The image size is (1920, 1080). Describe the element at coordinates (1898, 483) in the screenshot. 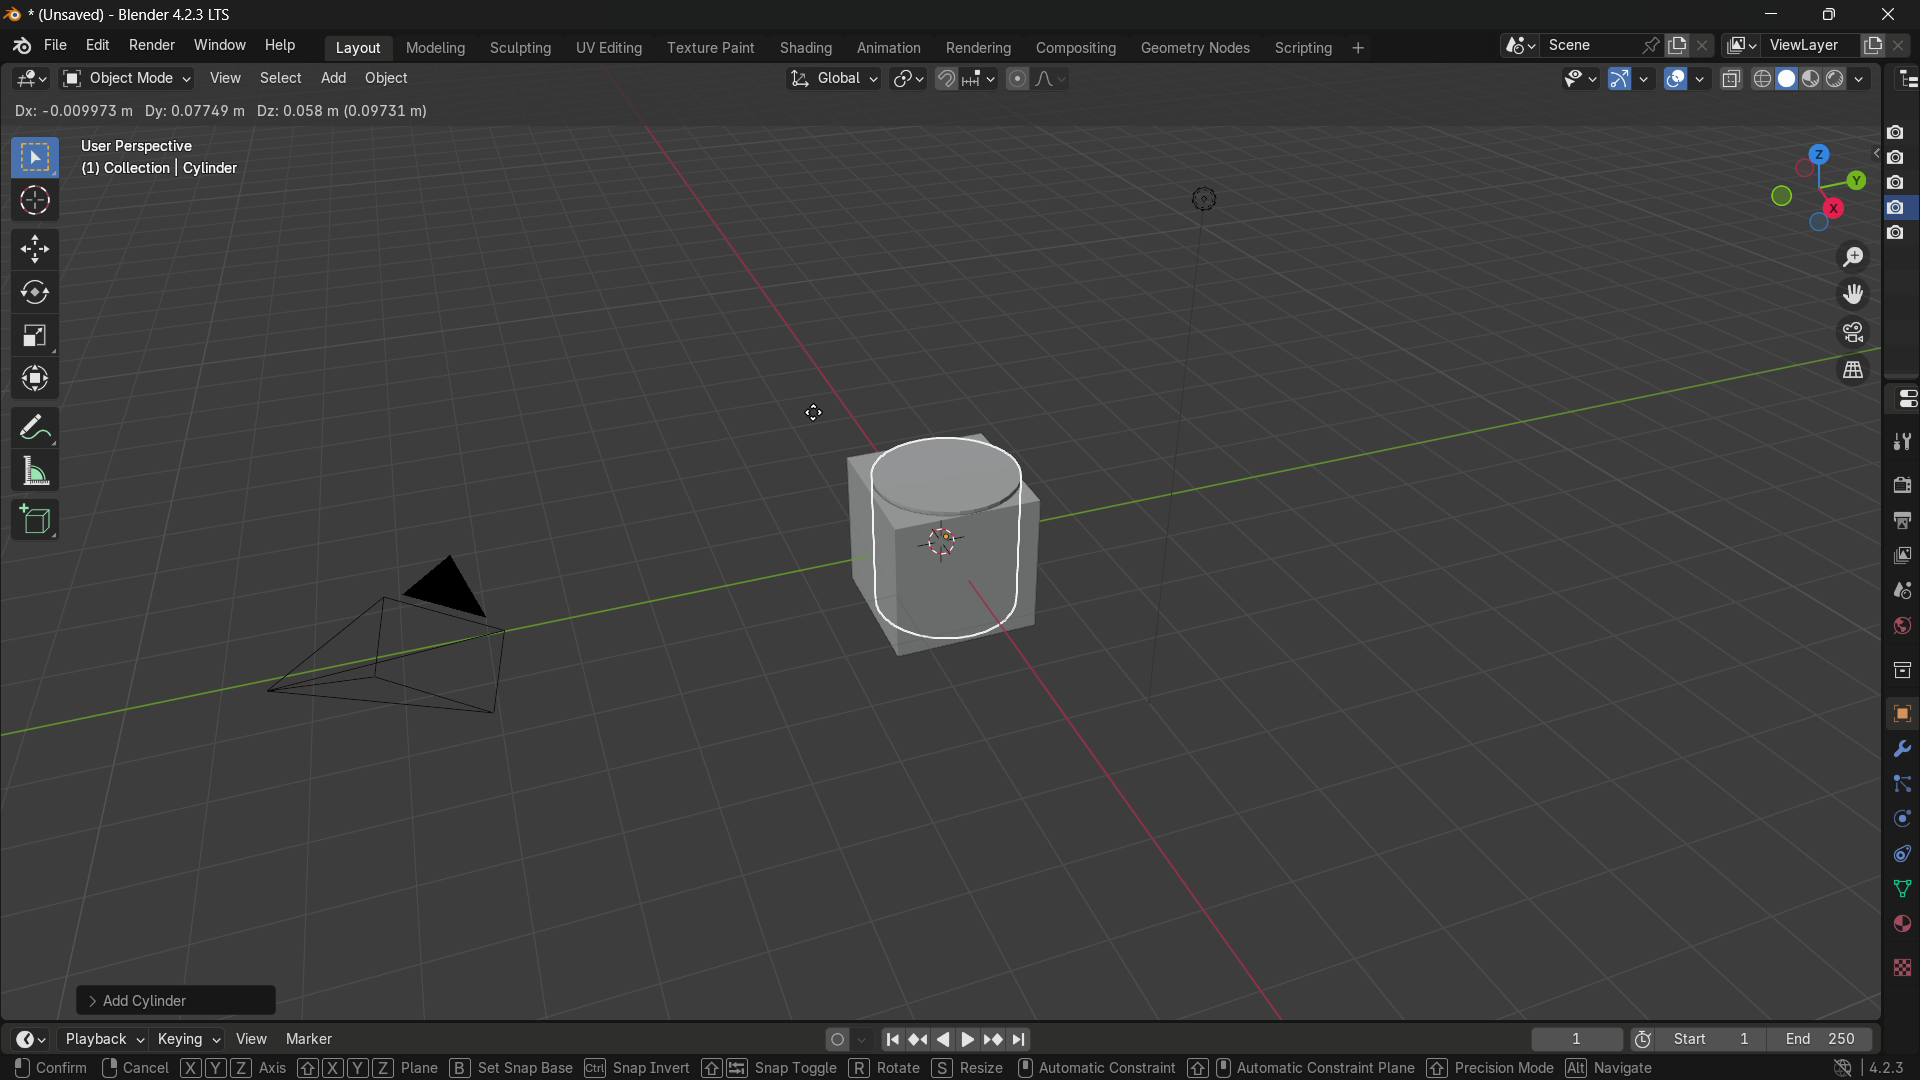

I see `render` at that location.